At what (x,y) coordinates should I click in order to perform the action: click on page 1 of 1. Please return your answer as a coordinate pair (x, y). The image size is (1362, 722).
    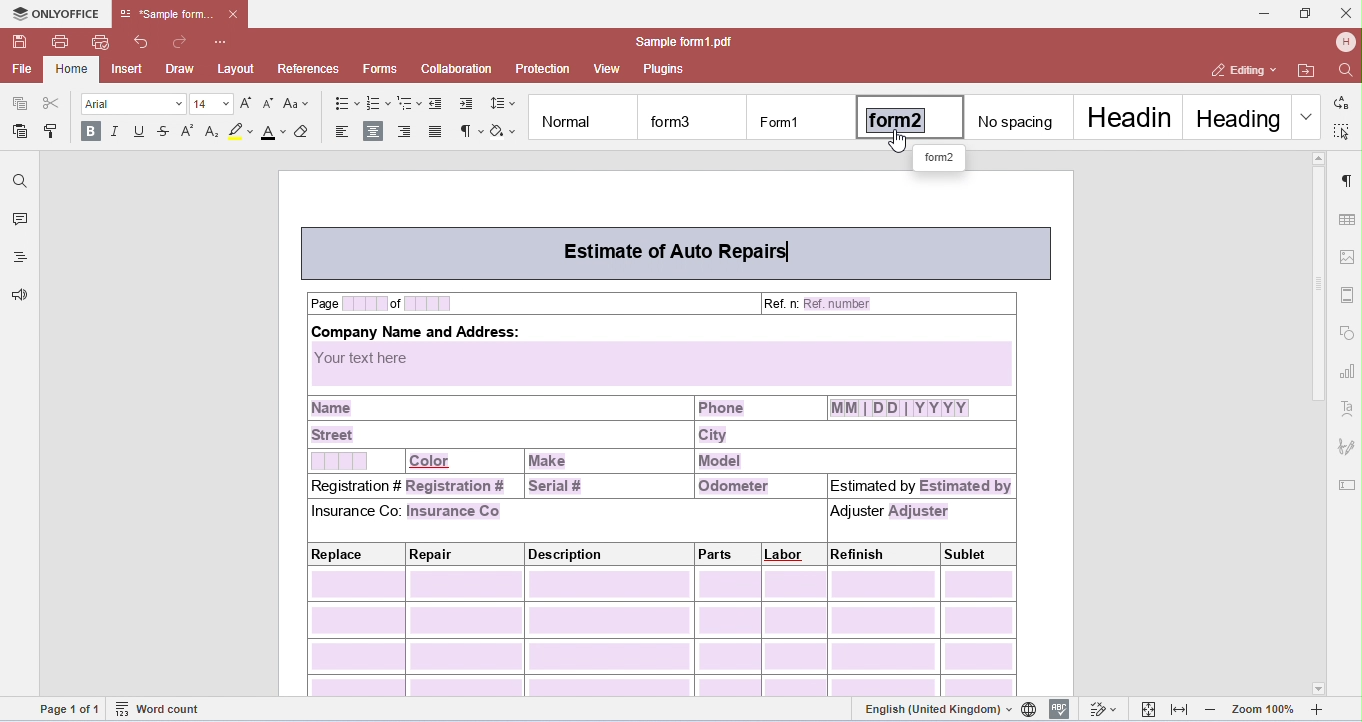
    Looking at the image, I should click on (70, 708).